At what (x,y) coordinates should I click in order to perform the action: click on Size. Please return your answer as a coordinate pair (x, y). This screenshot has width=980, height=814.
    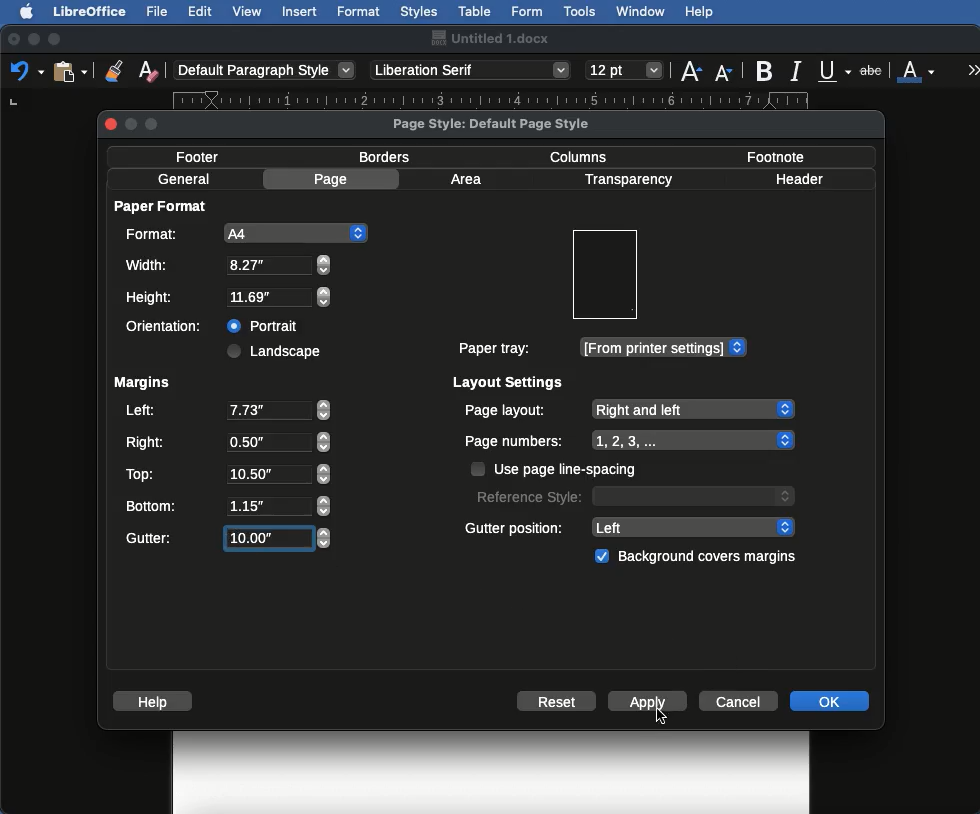
    Looking at the image, I should click on (626, 71).